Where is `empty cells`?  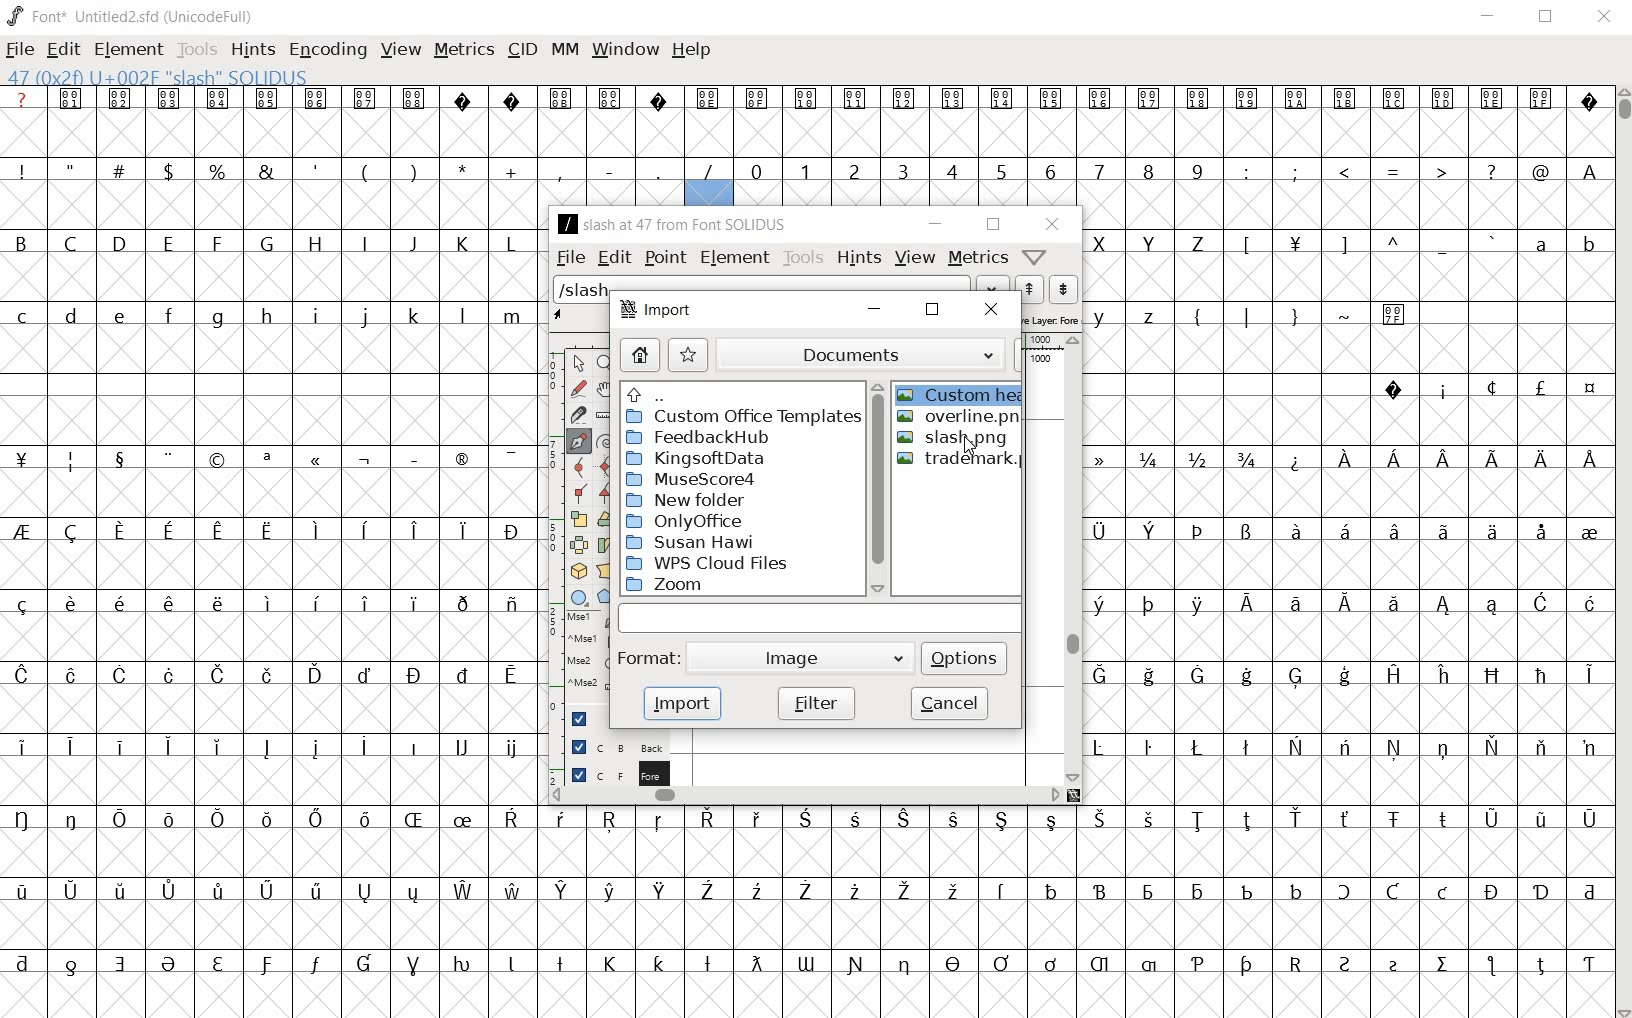 empty cells is located at coordinates (1347, 351).